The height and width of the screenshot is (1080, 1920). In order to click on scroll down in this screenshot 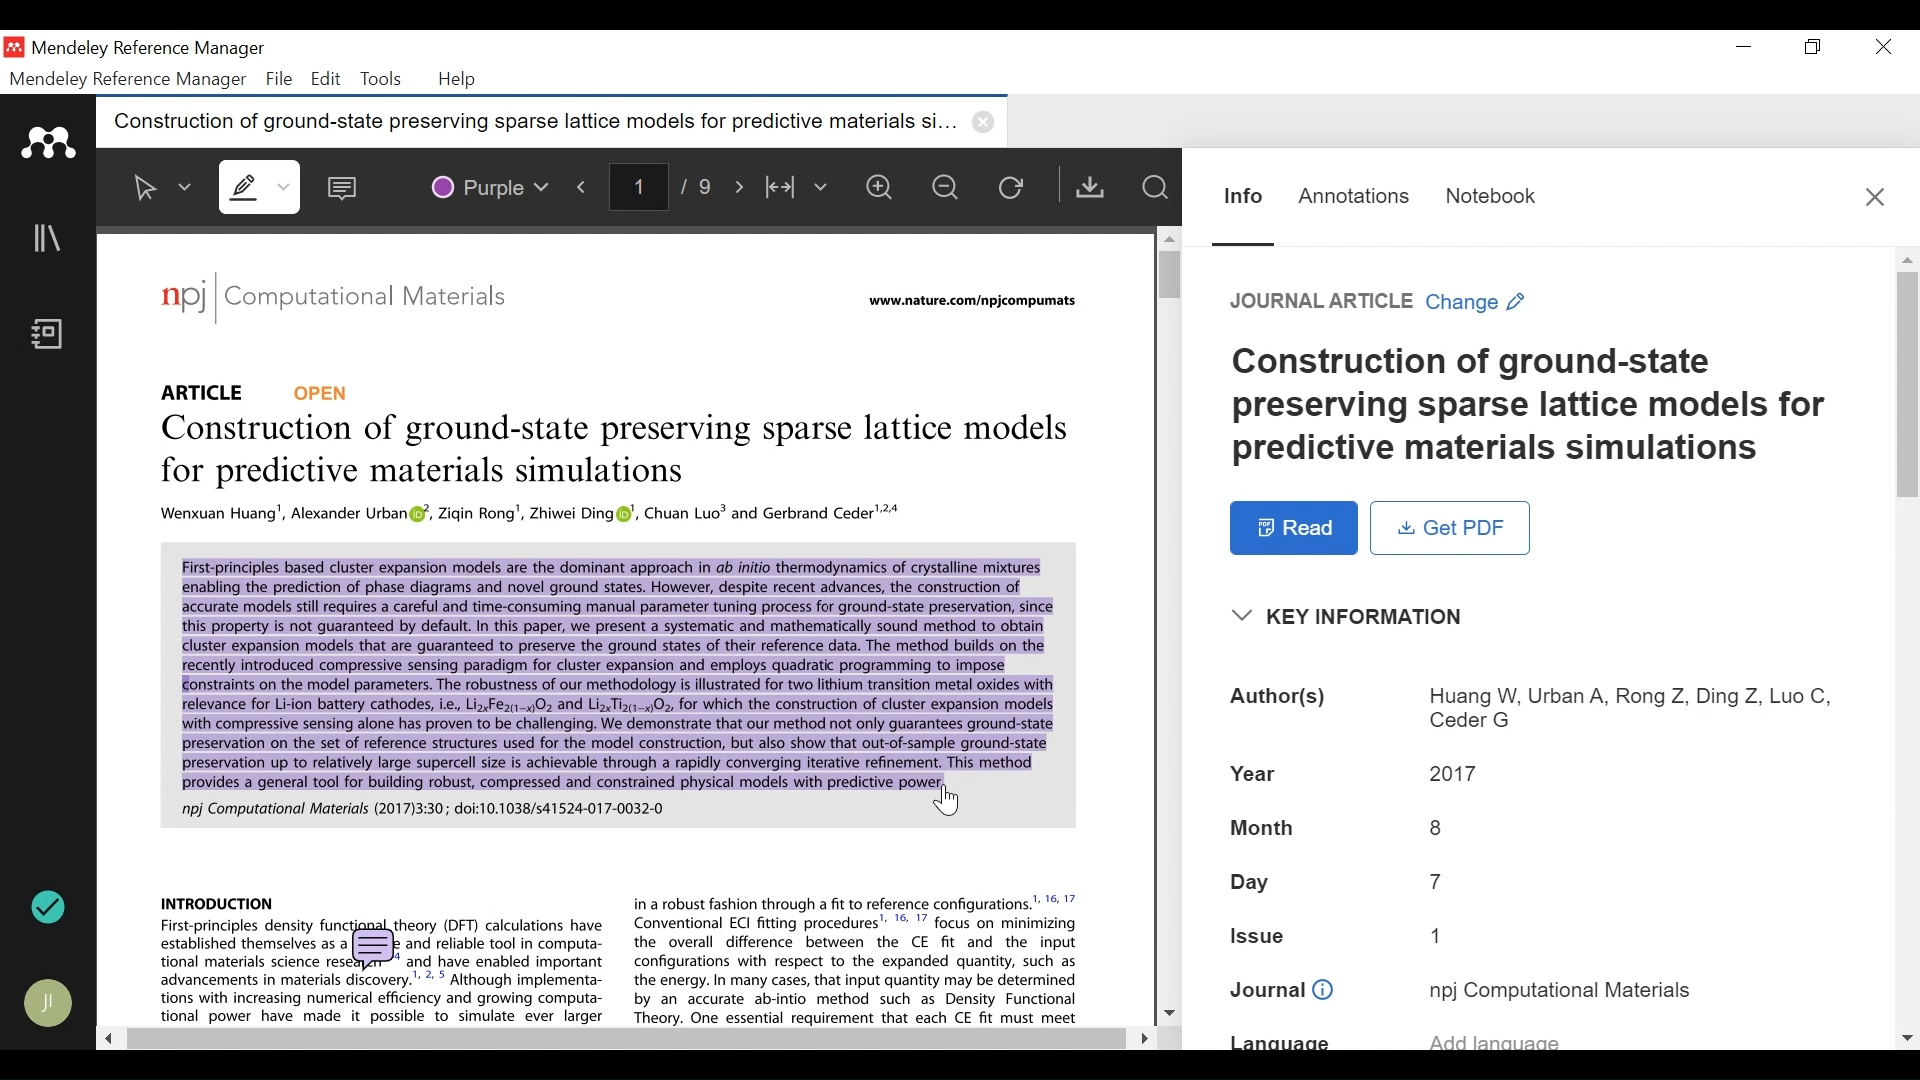, I will do `click(1907, 1038)`.